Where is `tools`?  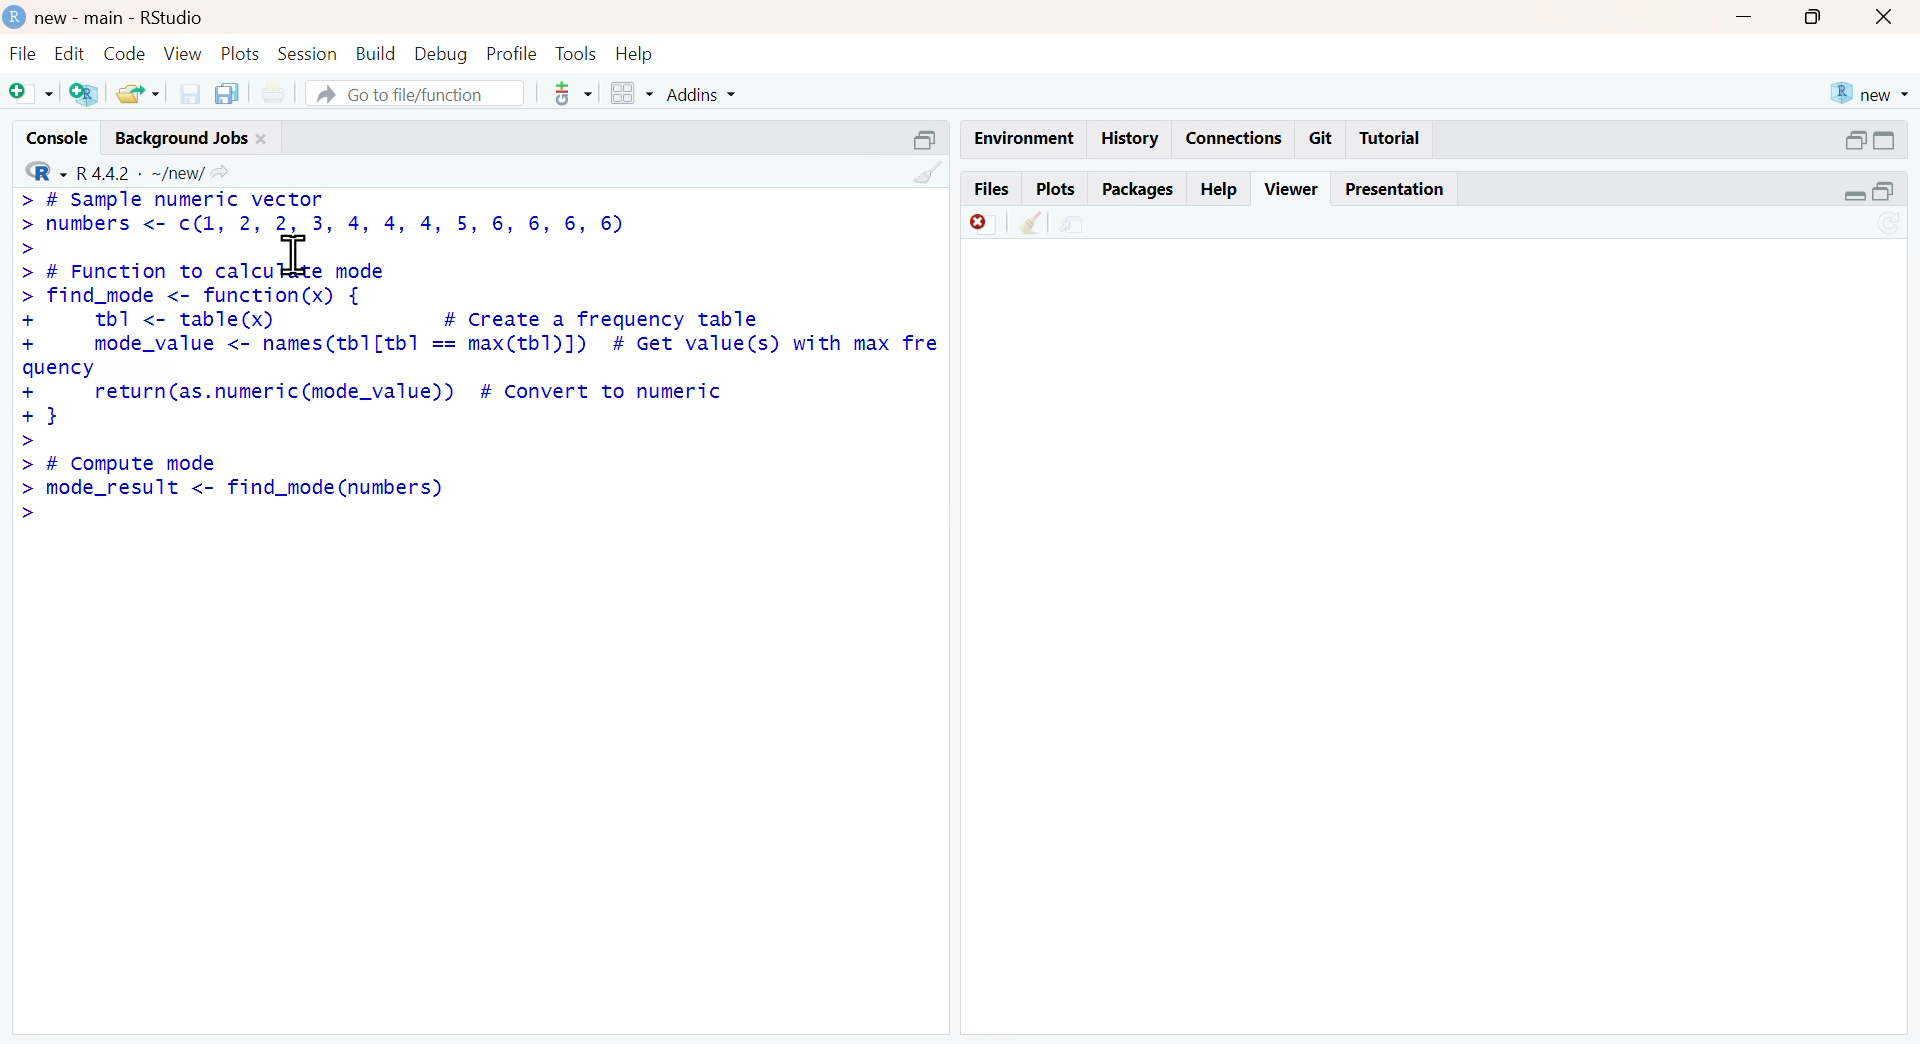 tools is located at coordinates (574, 93).